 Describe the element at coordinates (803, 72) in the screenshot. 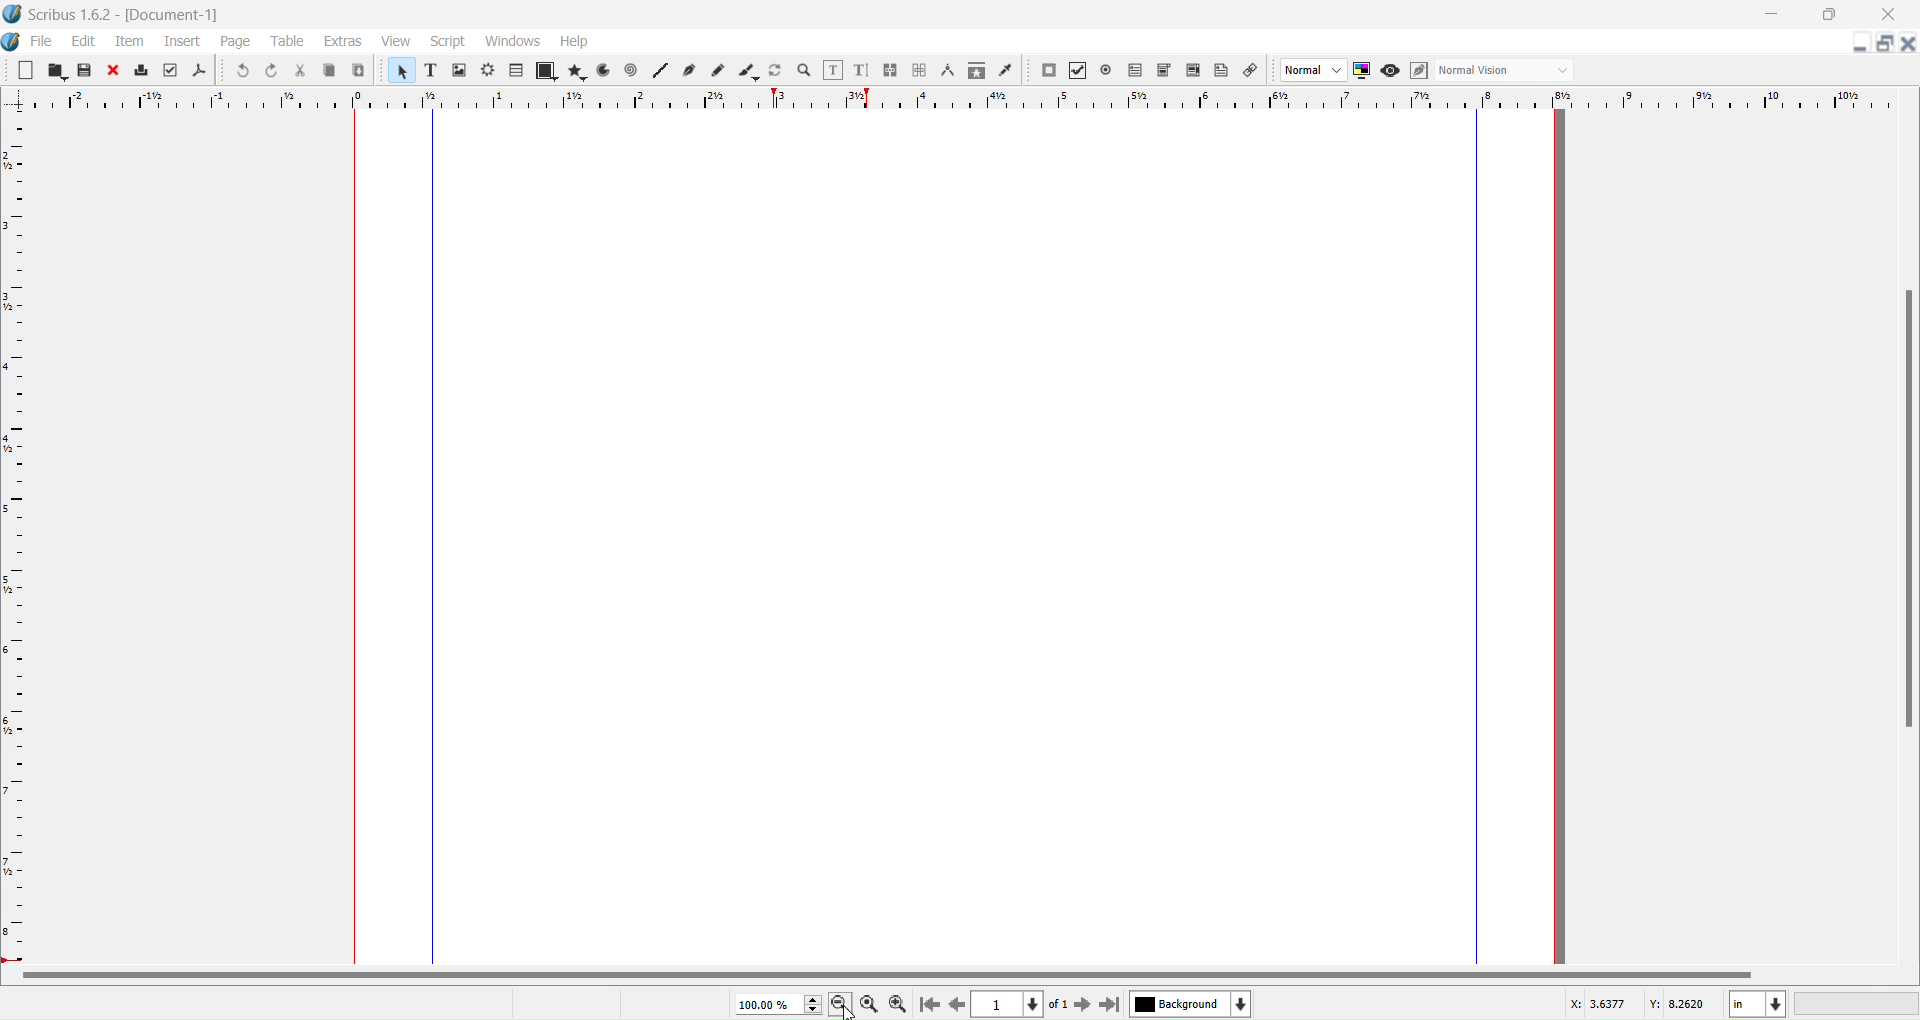

I see `Zoom and Pane` at that location.